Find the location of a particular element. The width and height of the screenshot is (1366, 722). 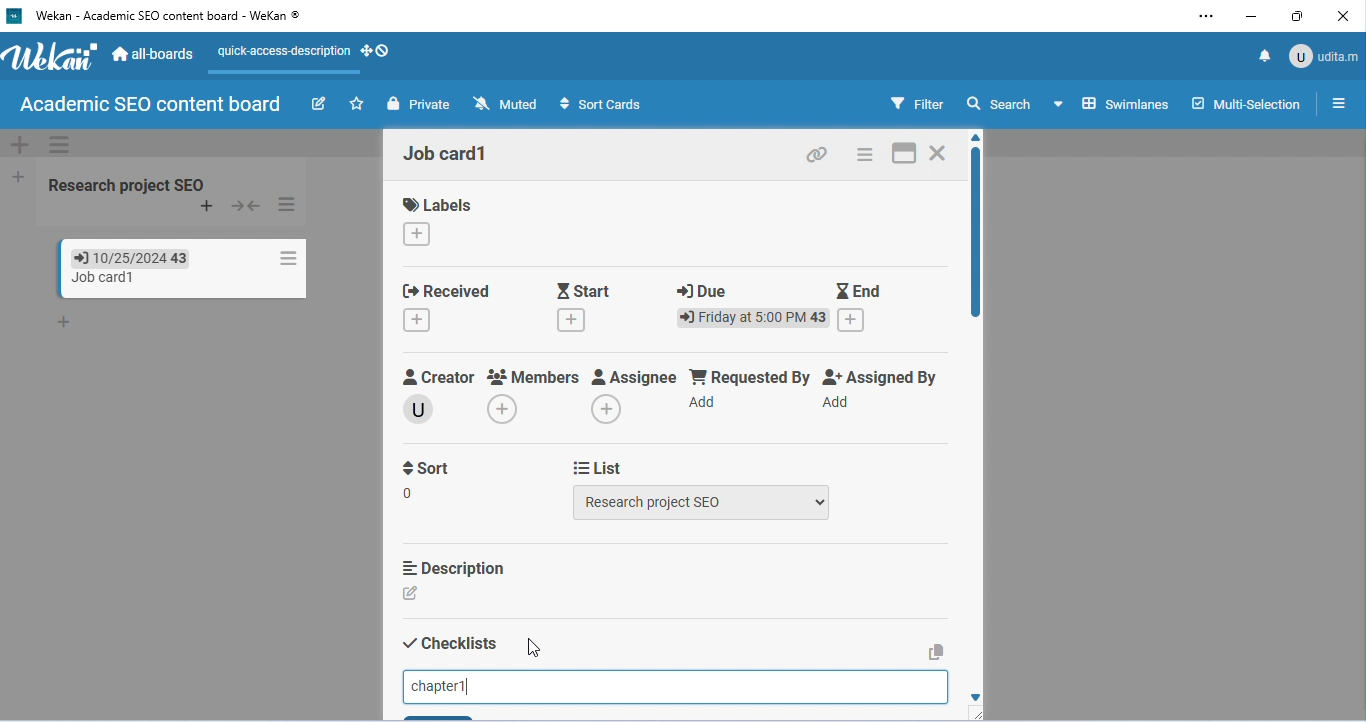

copy text to clipboard is located at coordinates (936, 651).